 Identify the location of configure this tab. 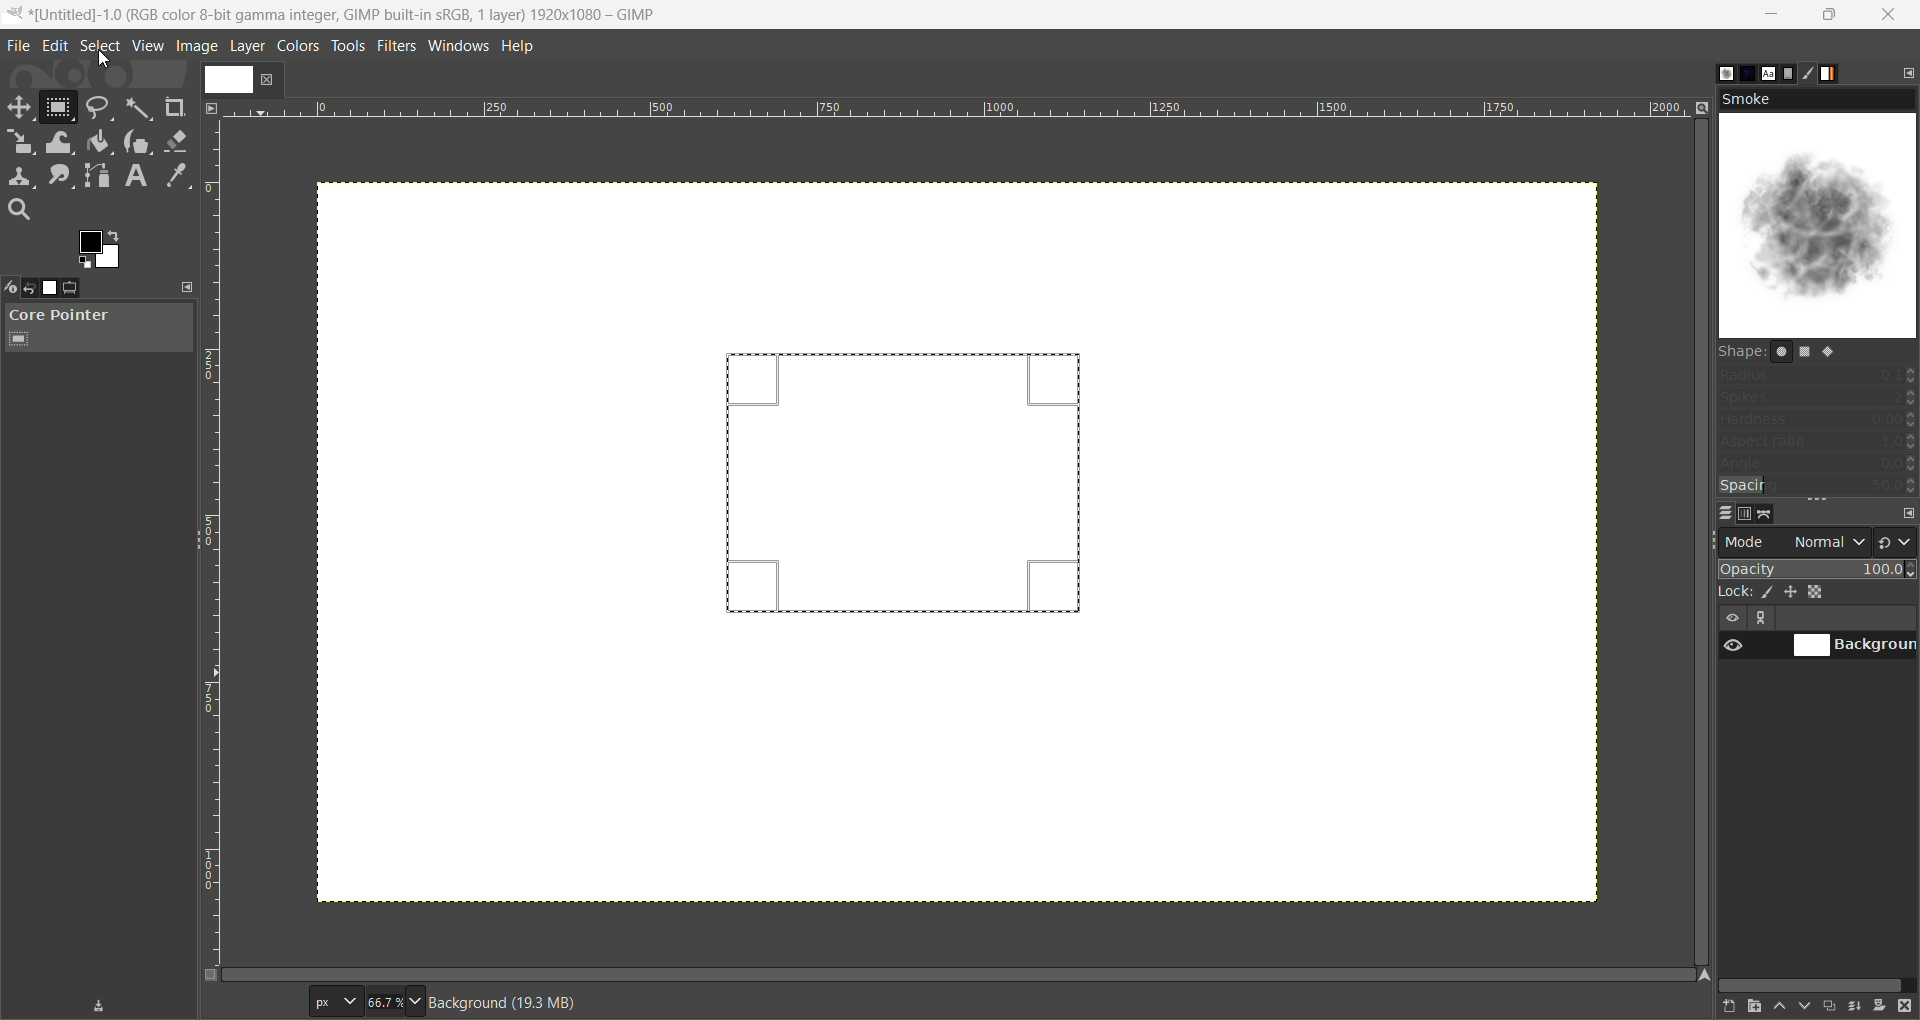
(187, 287).